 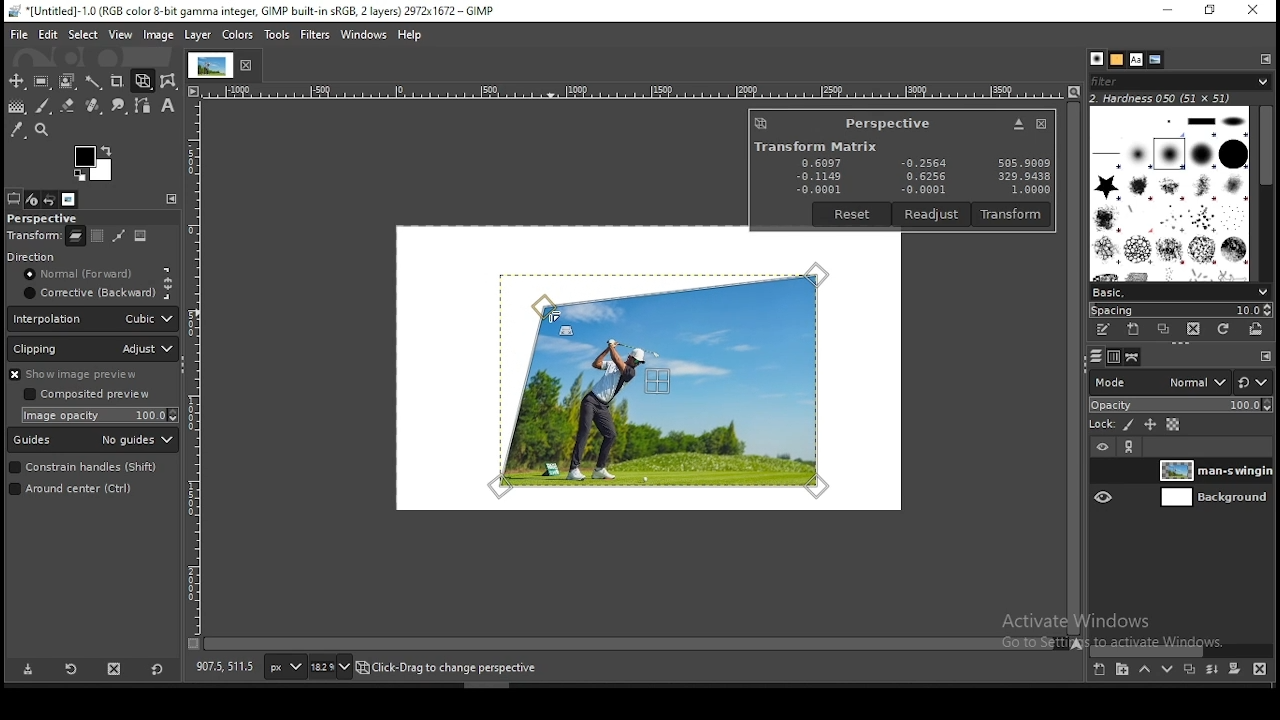 What do you see at coordinates (1196, 330) in the screenshot?
I see `delete brush` at bounding box center [1196, 330].